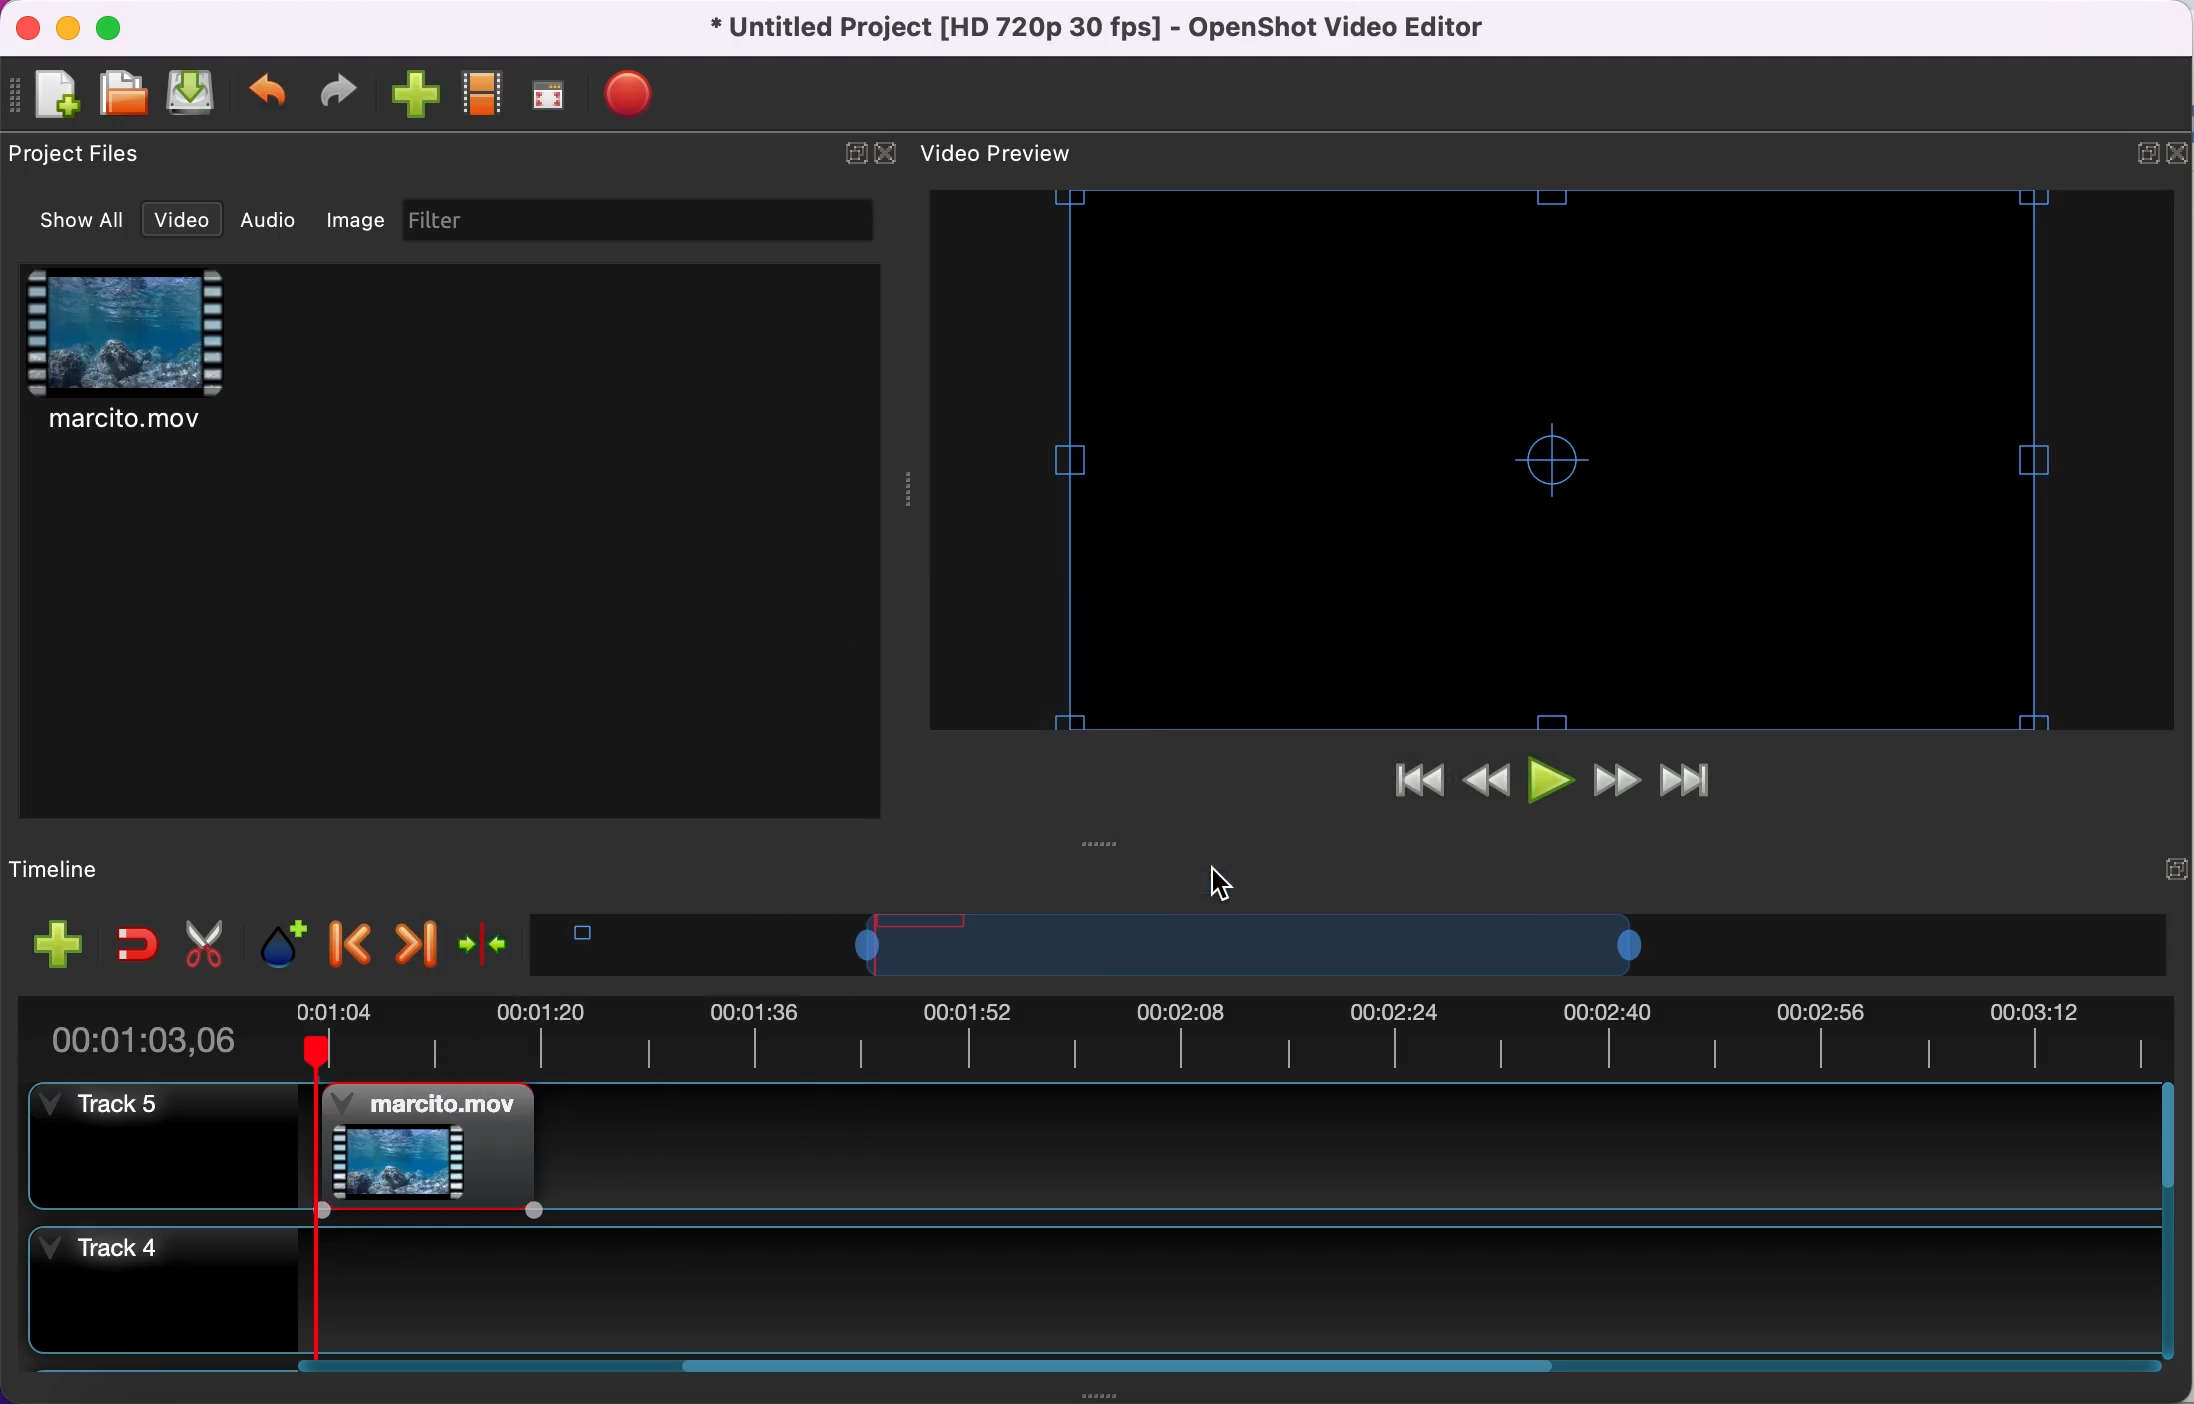 Image resolution: width=2194 pixels, height=1404 pixels. I want to click on center the timeline, so click(499, 951).